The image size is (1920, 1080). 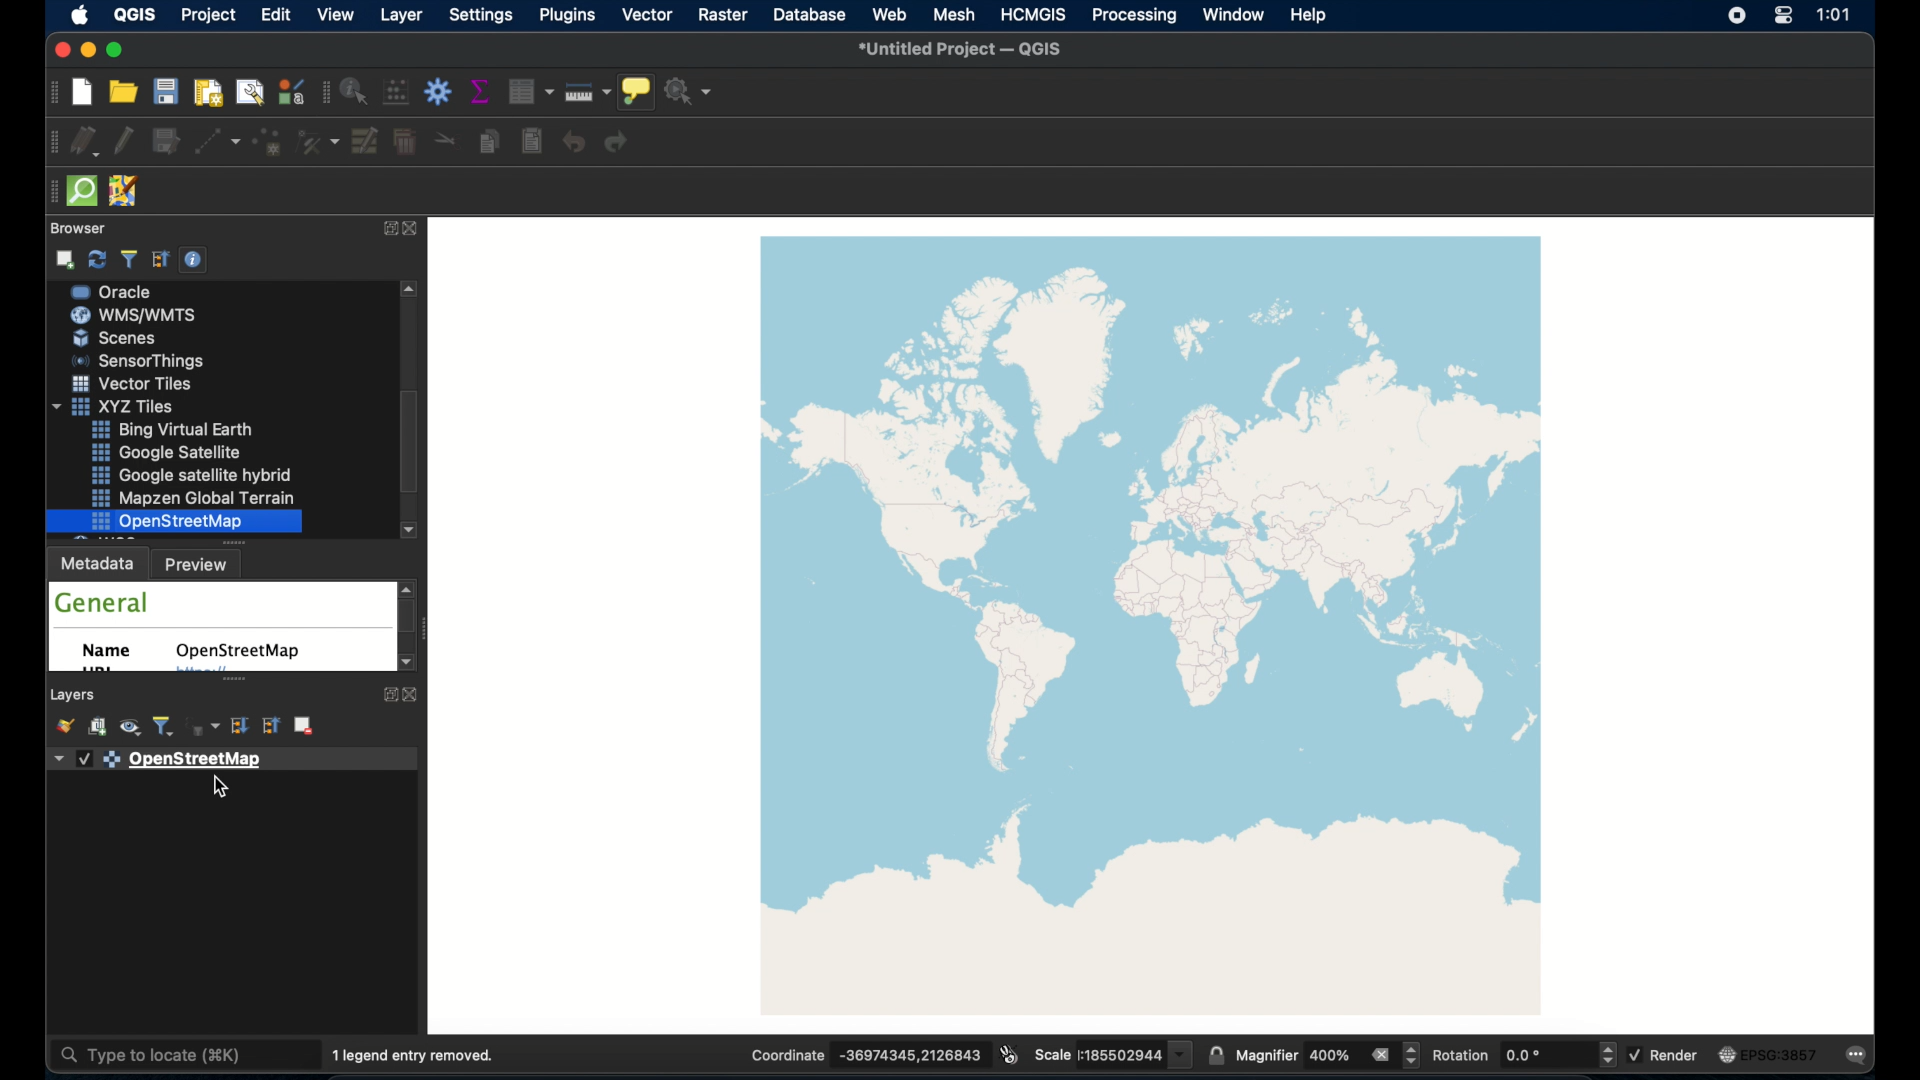 I want to click on mesh, so click(x=955, y=16).